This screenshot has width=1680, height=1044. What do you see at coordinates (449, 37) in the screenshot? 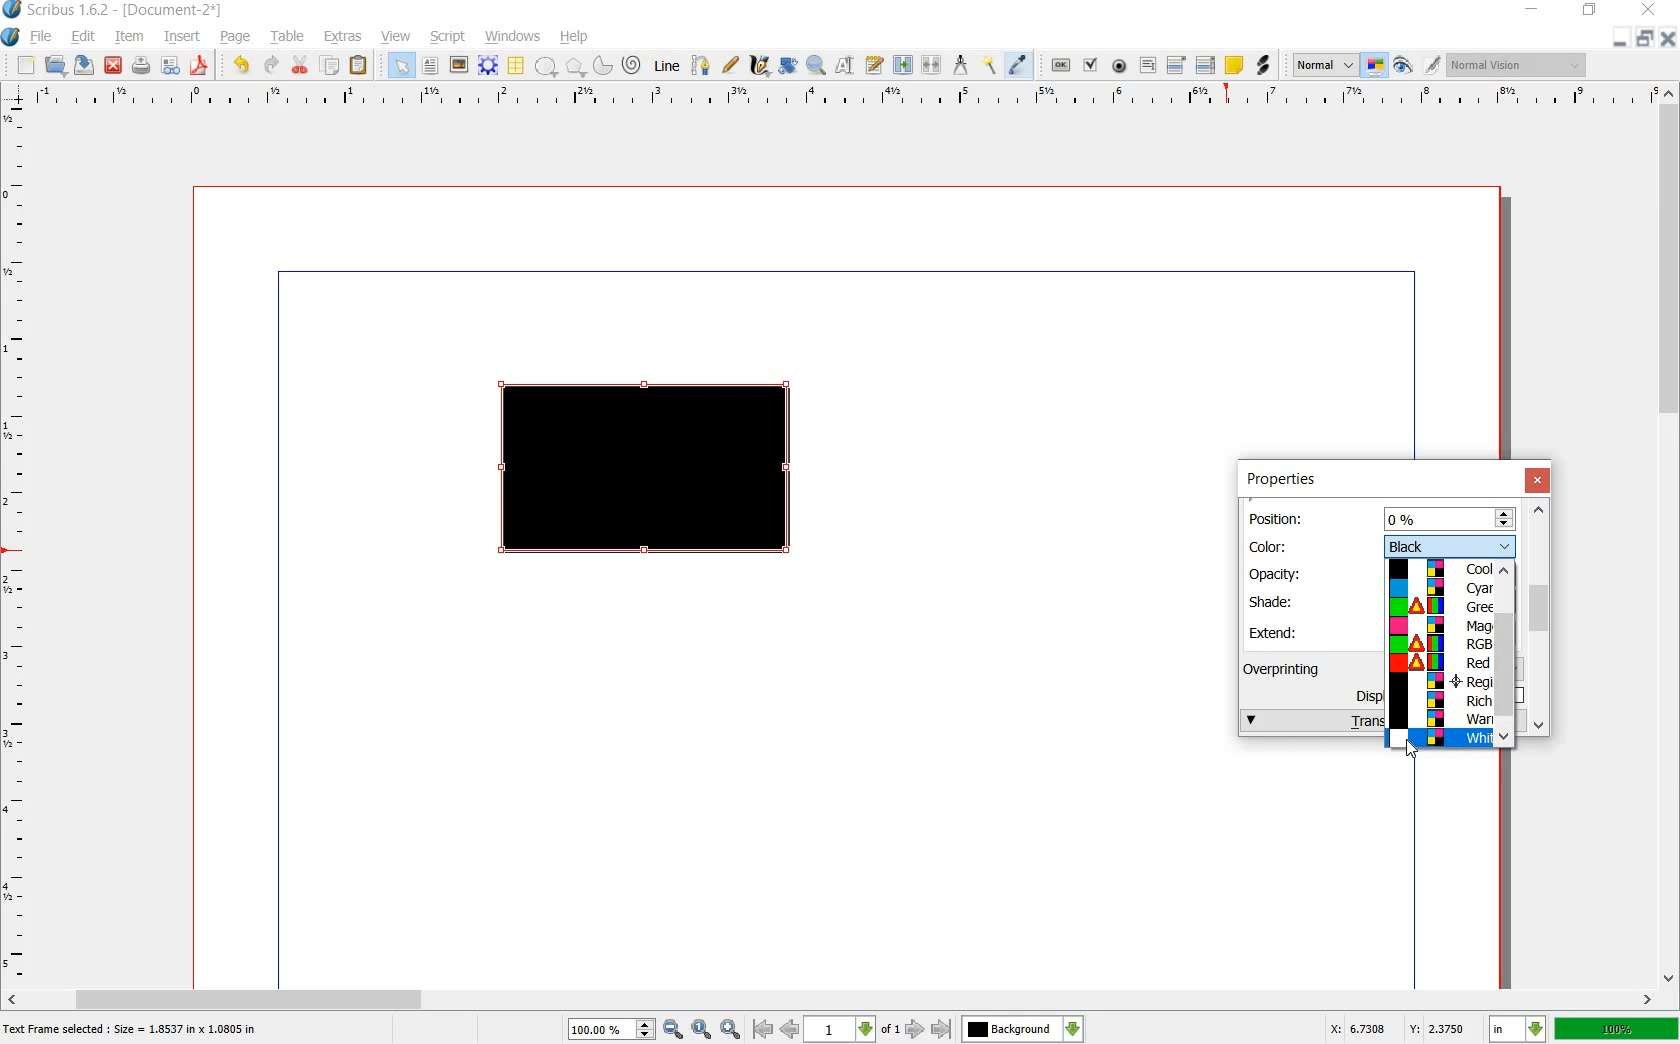
I see `script` at bounding box center [449, 37].